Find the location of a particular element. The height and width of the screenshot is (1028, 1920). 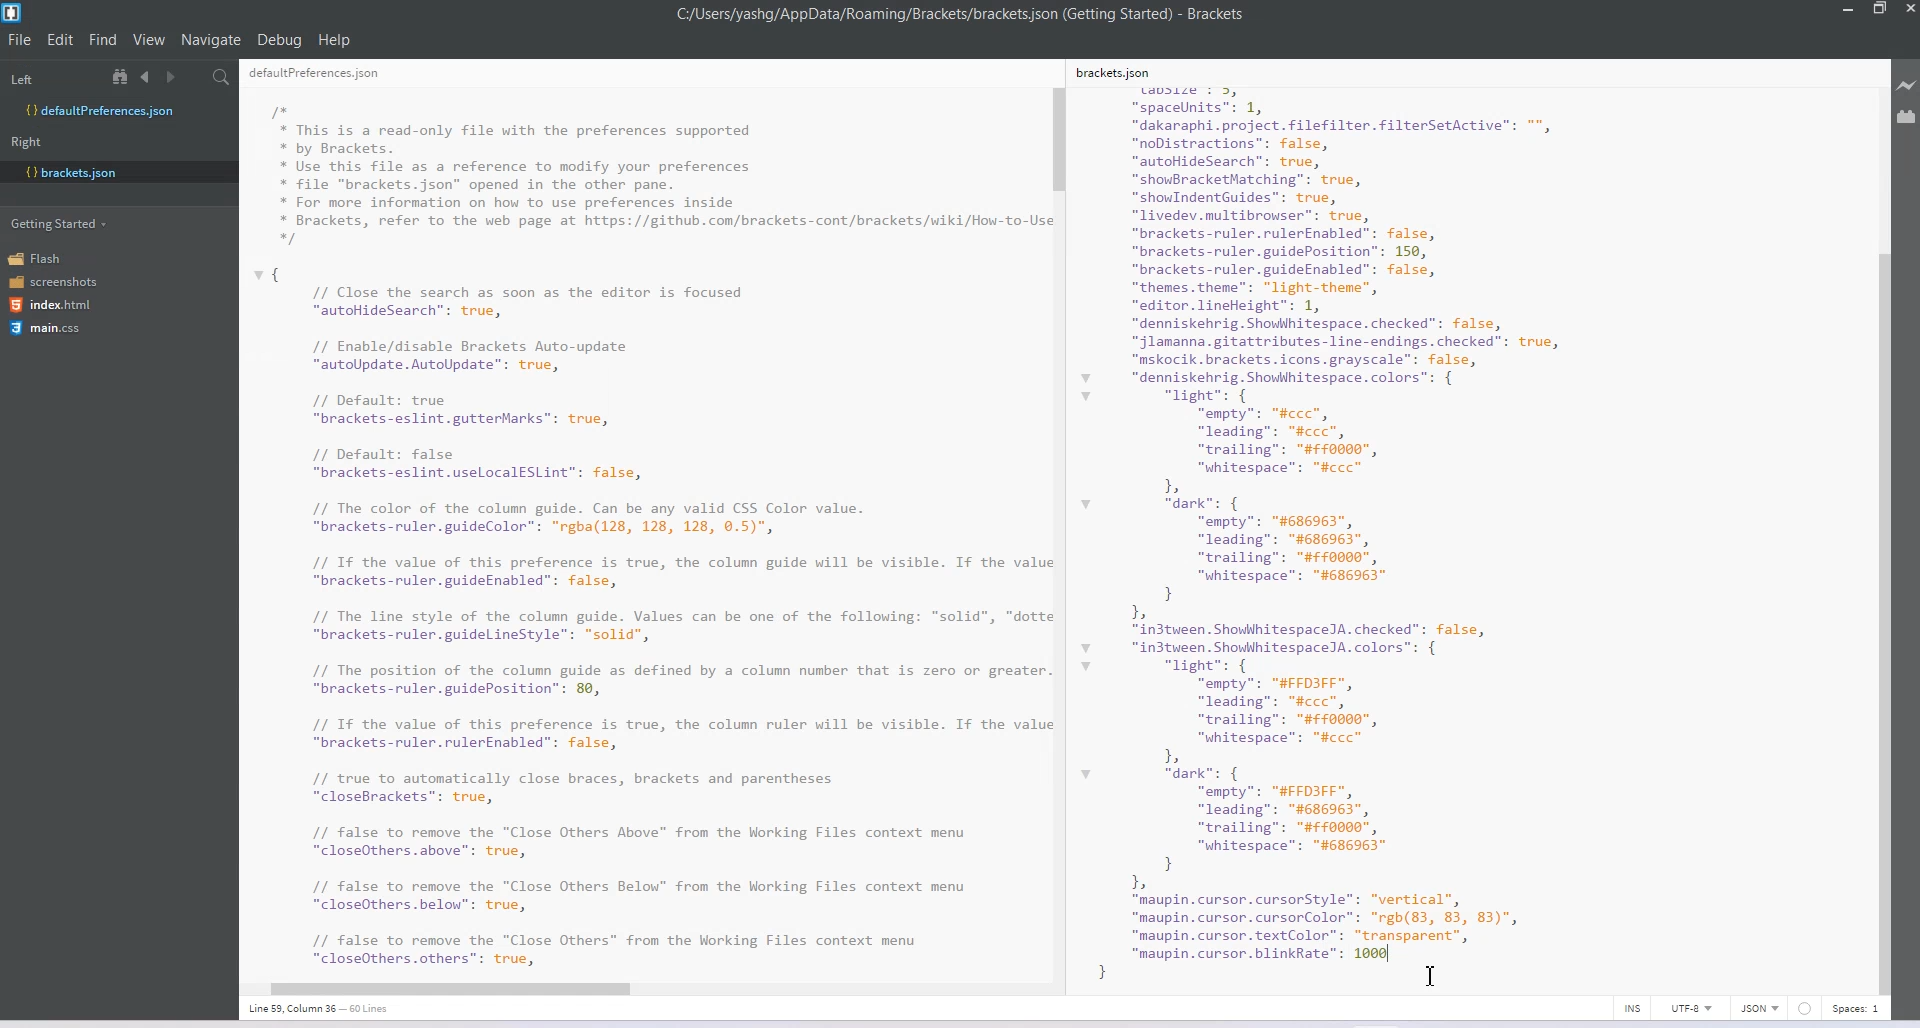

Navigate Forward is located at coordinates (173, 78).